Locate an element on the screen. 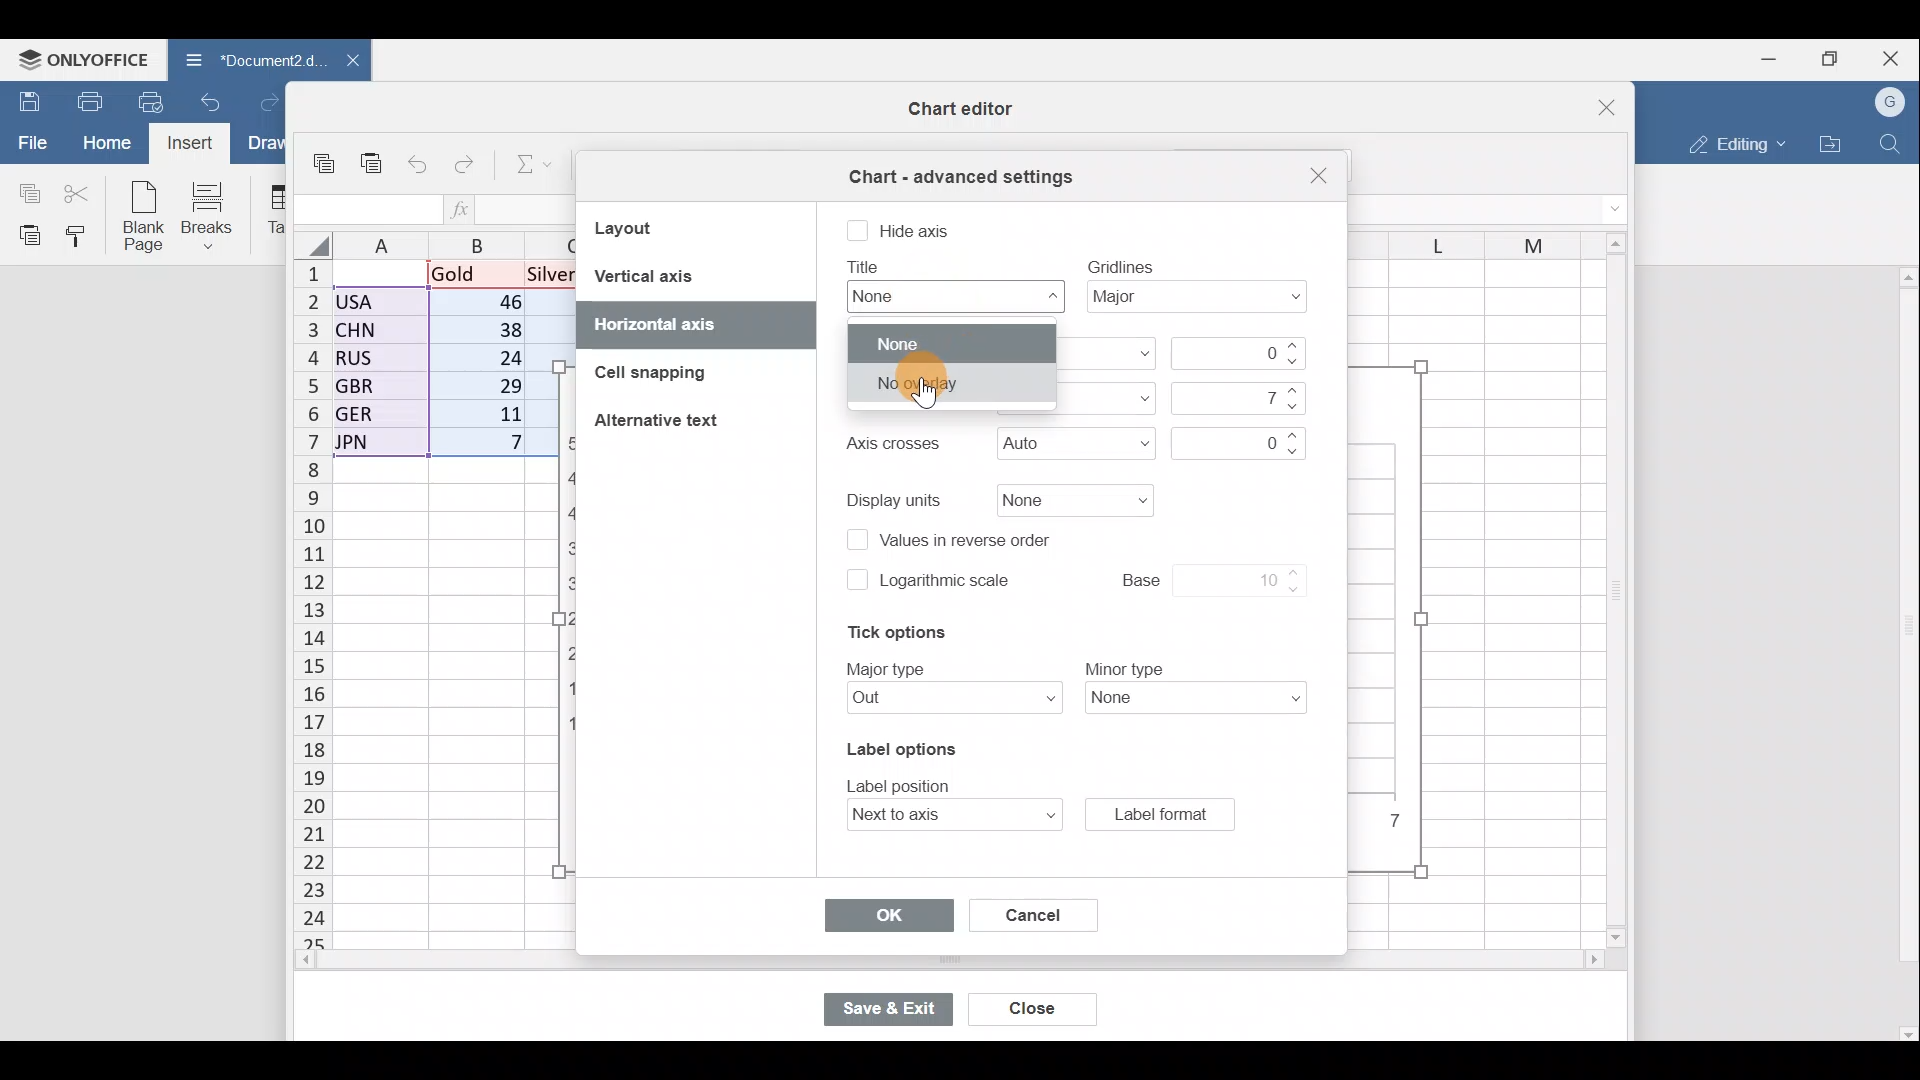 The width and height of the screenshot is (1920, 1080). Redo is located at coordinates (464, 160).